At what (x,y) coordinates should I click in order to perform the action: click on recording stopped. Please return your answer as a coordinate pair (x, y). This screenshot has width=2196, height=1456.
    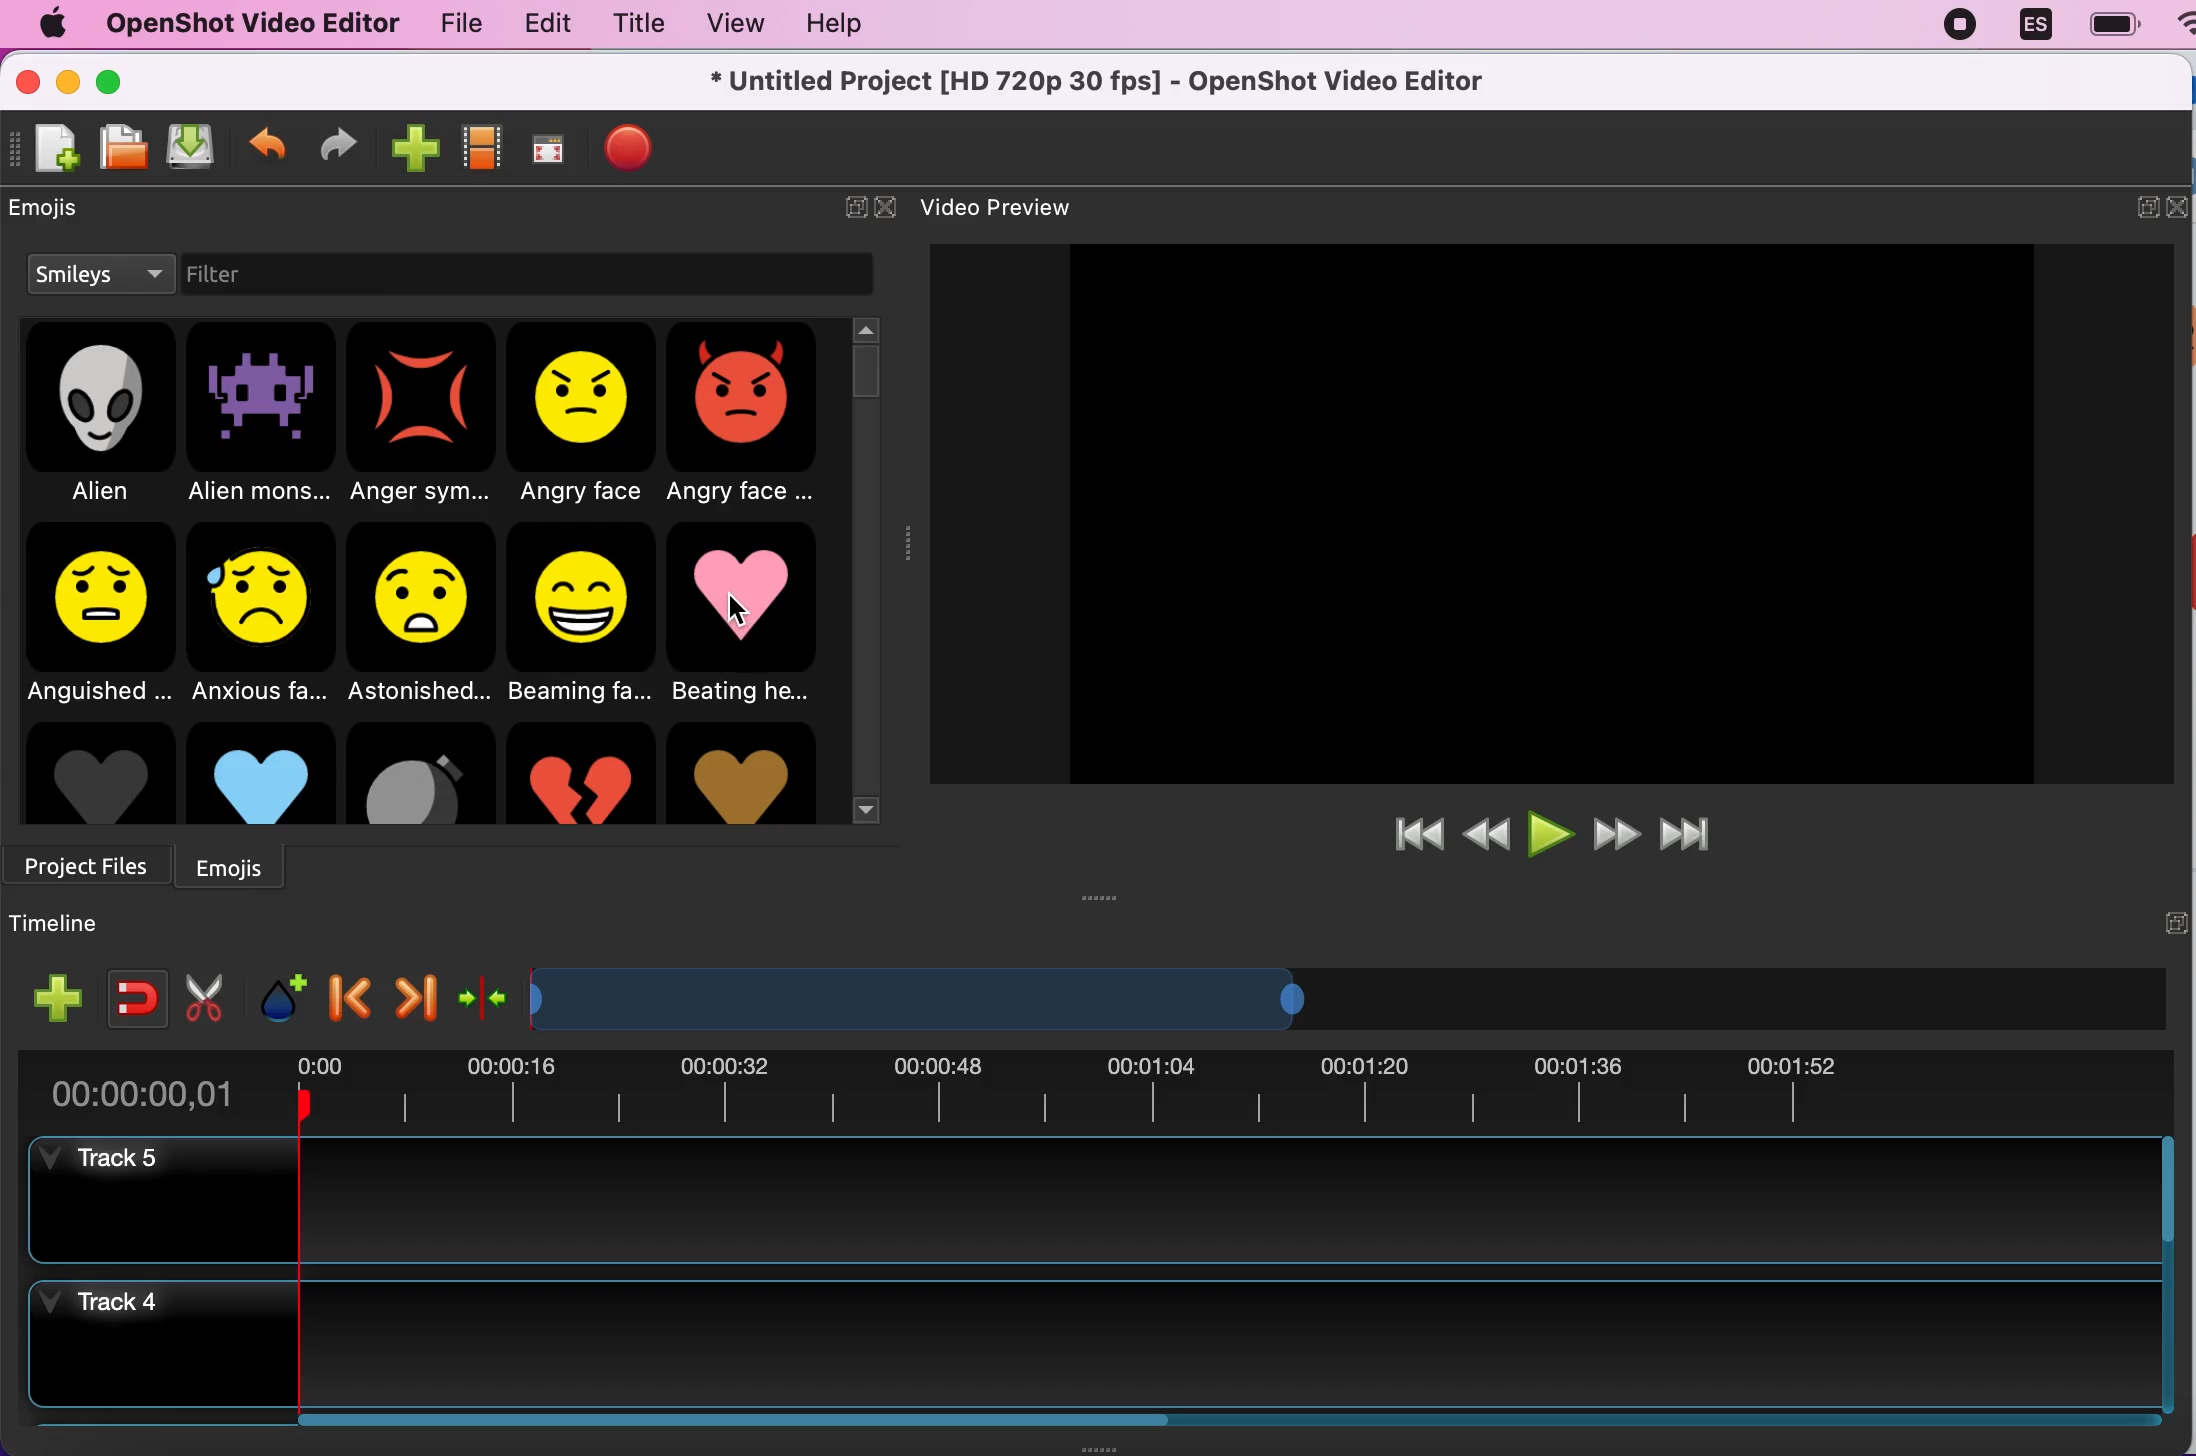
    Looking at the image, I should click on (1953, 24).